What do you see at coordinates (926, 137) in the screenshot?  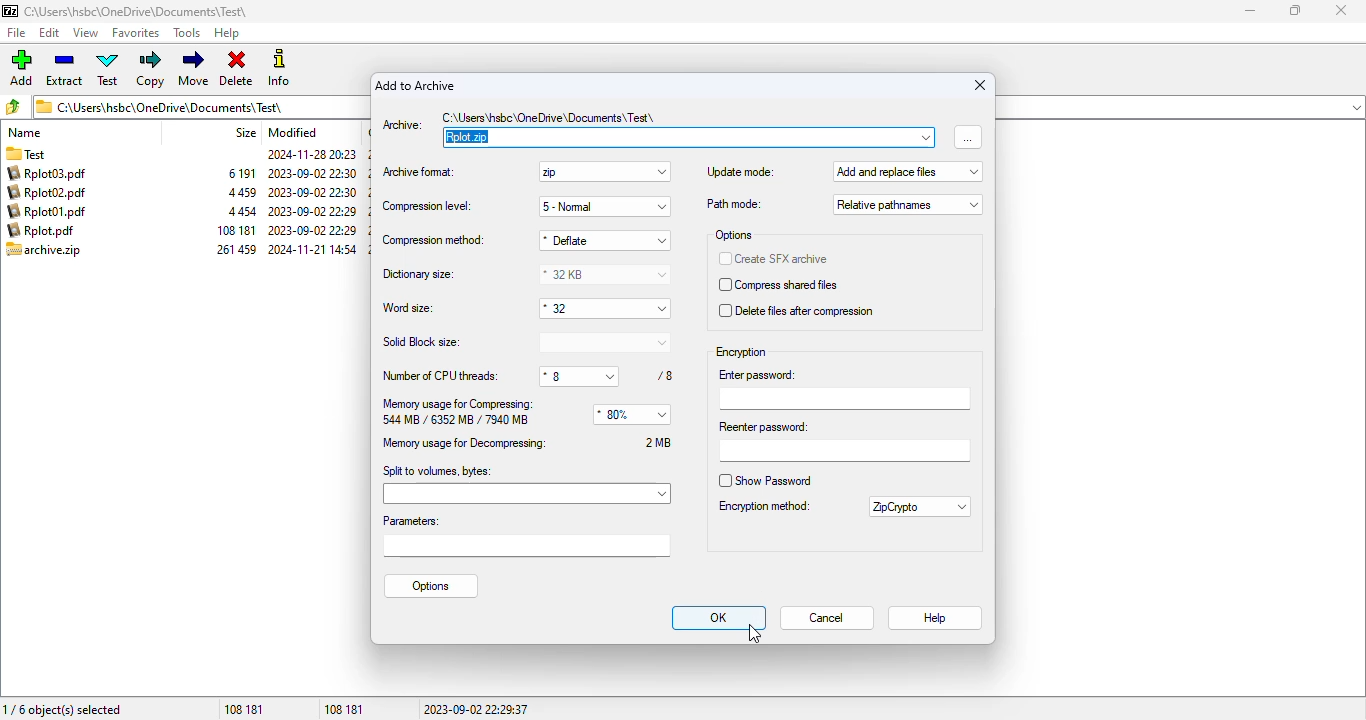 I see `dropdown` at bounding box center [926, 137].